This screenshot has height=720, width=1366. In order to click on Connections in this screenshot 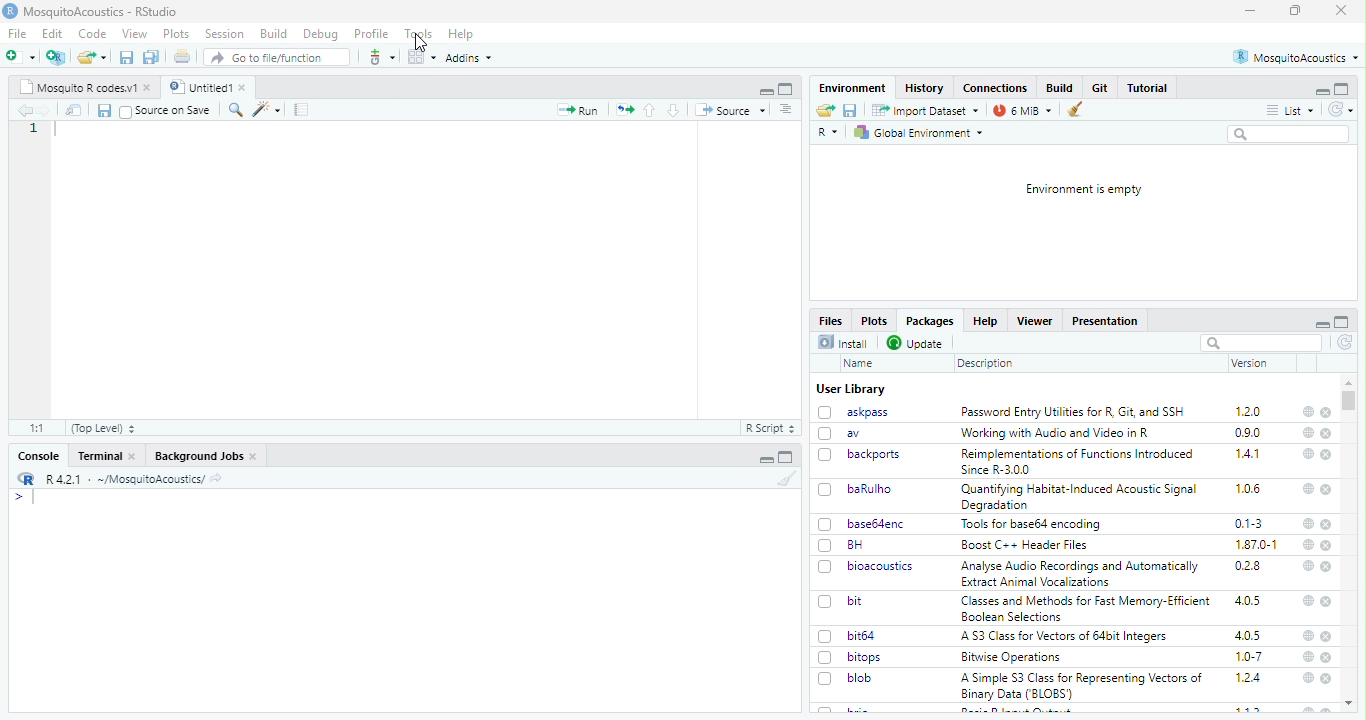, I will do `click(997, 88)`.